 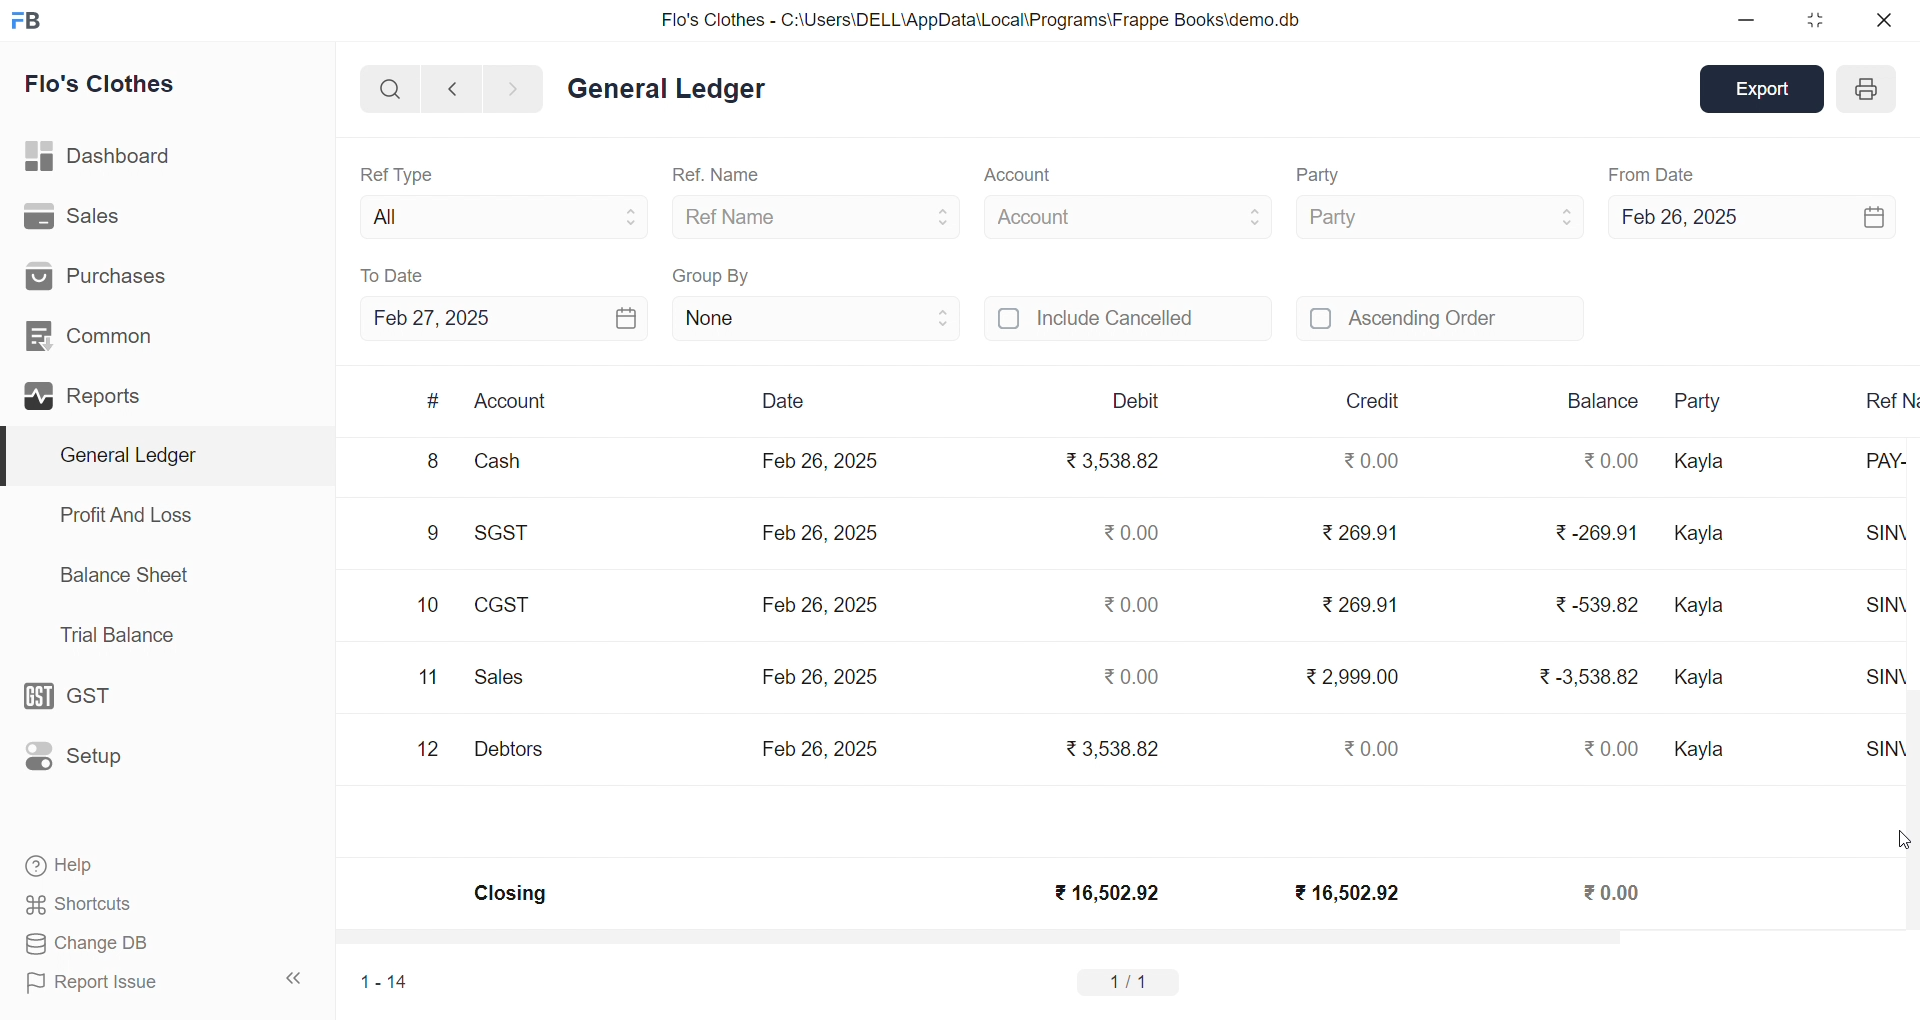 What do you see at coordinates (1750, 214) in the screenshot?
I see `Feb 26, 2025` at bounding box center [1750, 214].